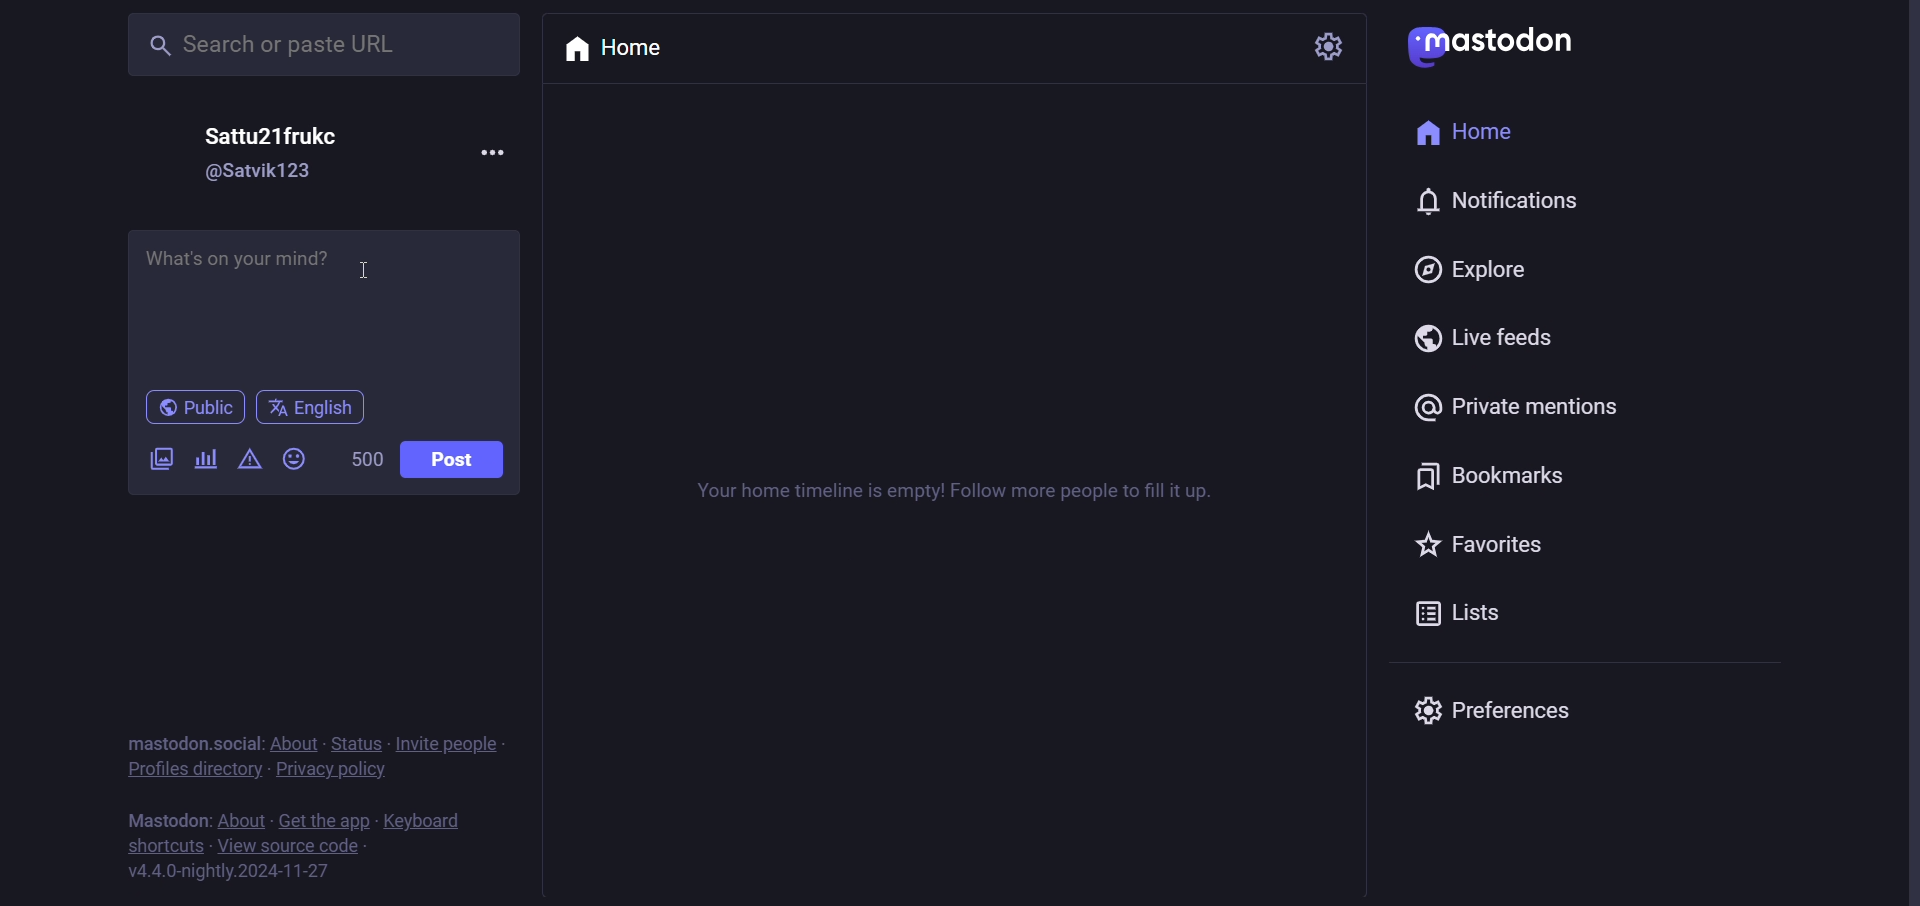  I want to click on social, so click(236, 742).